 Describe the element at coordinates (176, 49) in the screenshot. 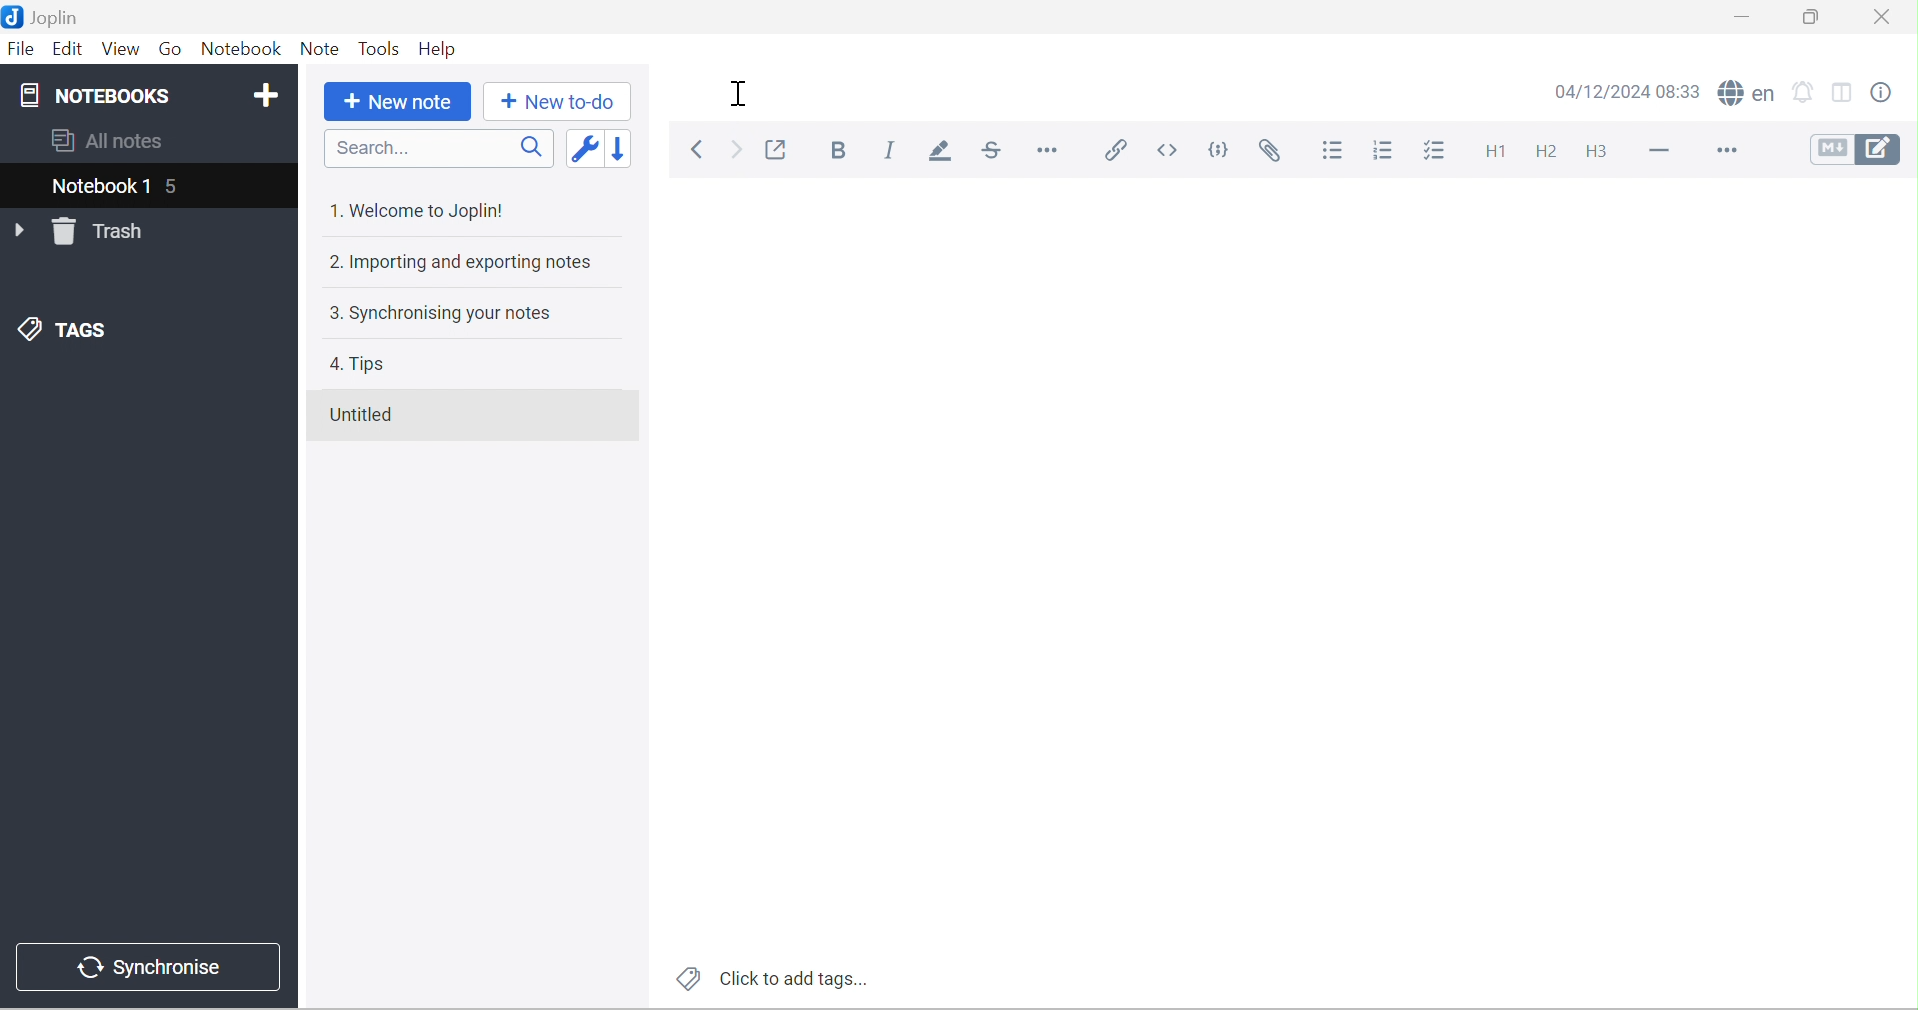

I see `Go` at that location.